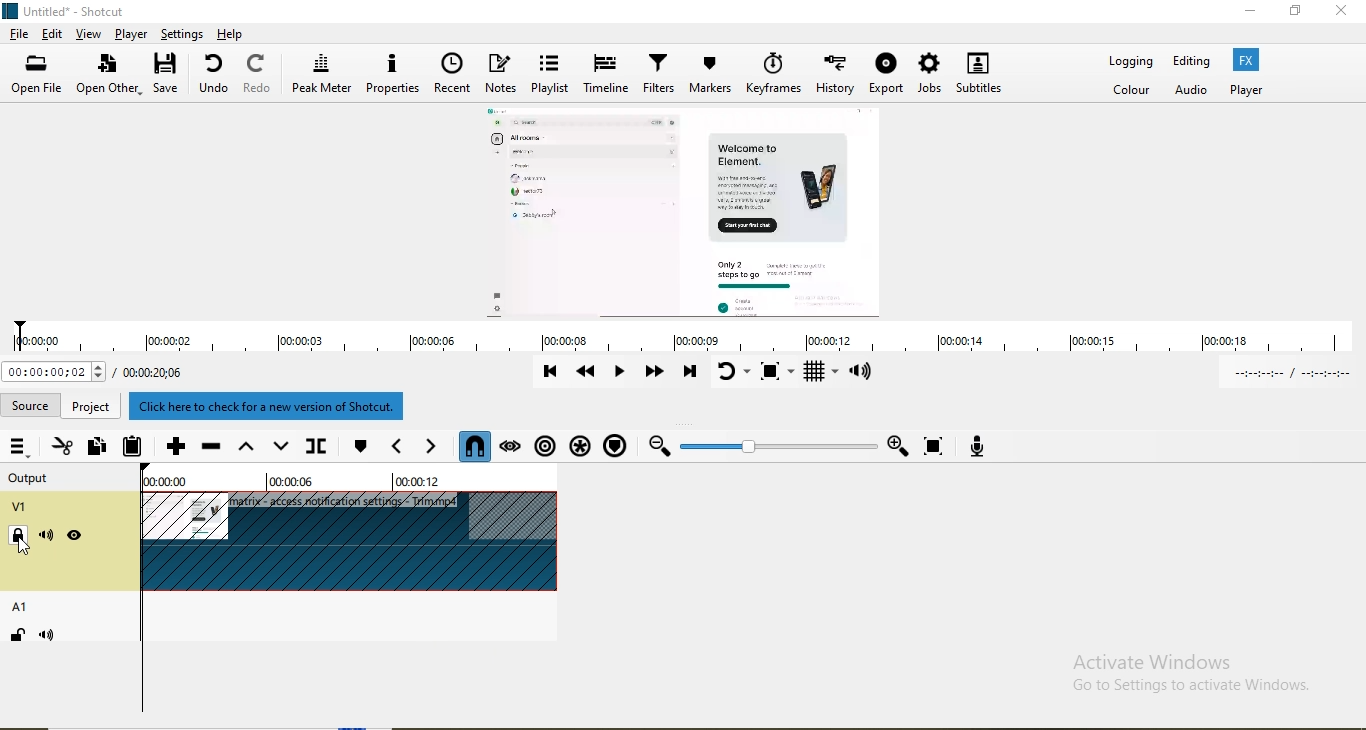  Describe the element at coordinates (452, 75) in the screenshot. I see `Recent` at that location.